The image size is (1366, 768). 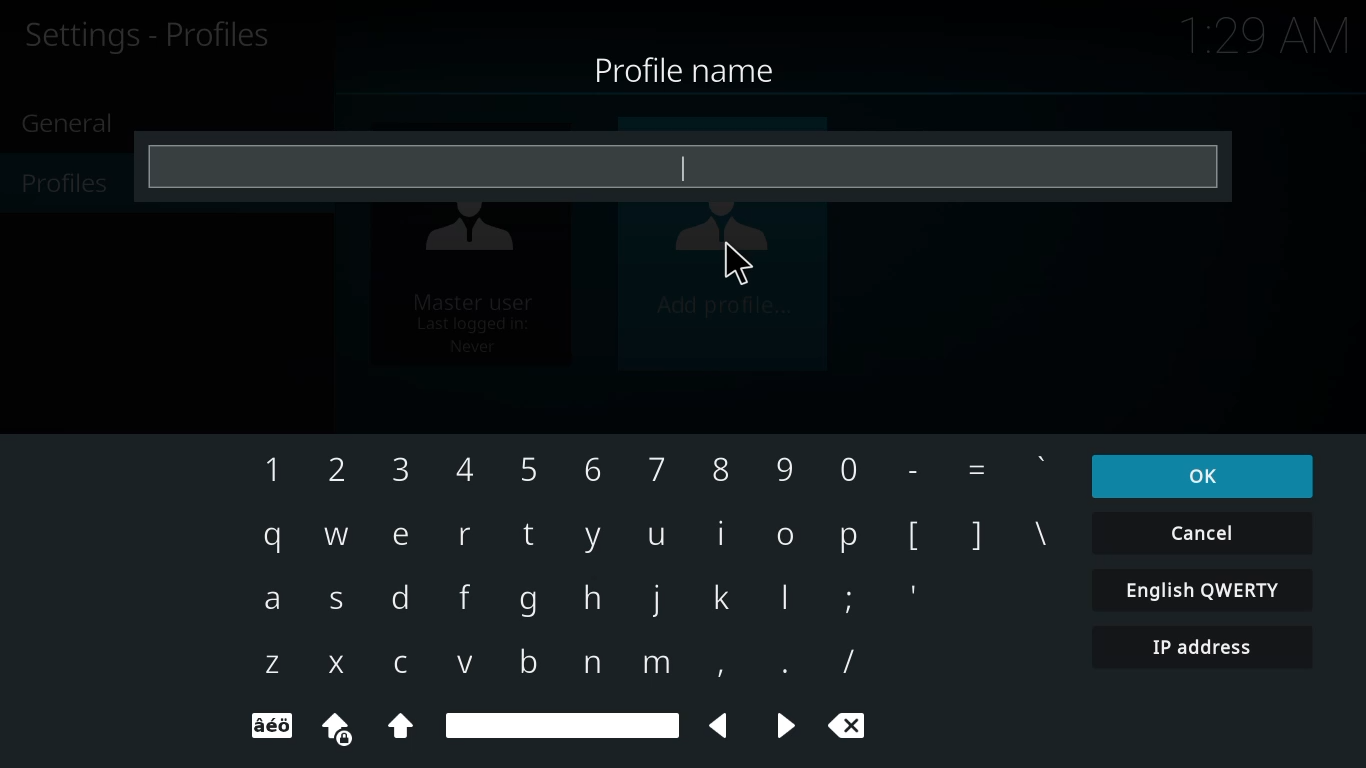 What do you see at coordinates (556, 729) in the screenshot?
I see `spacebar` at bounding box center [556, 729].